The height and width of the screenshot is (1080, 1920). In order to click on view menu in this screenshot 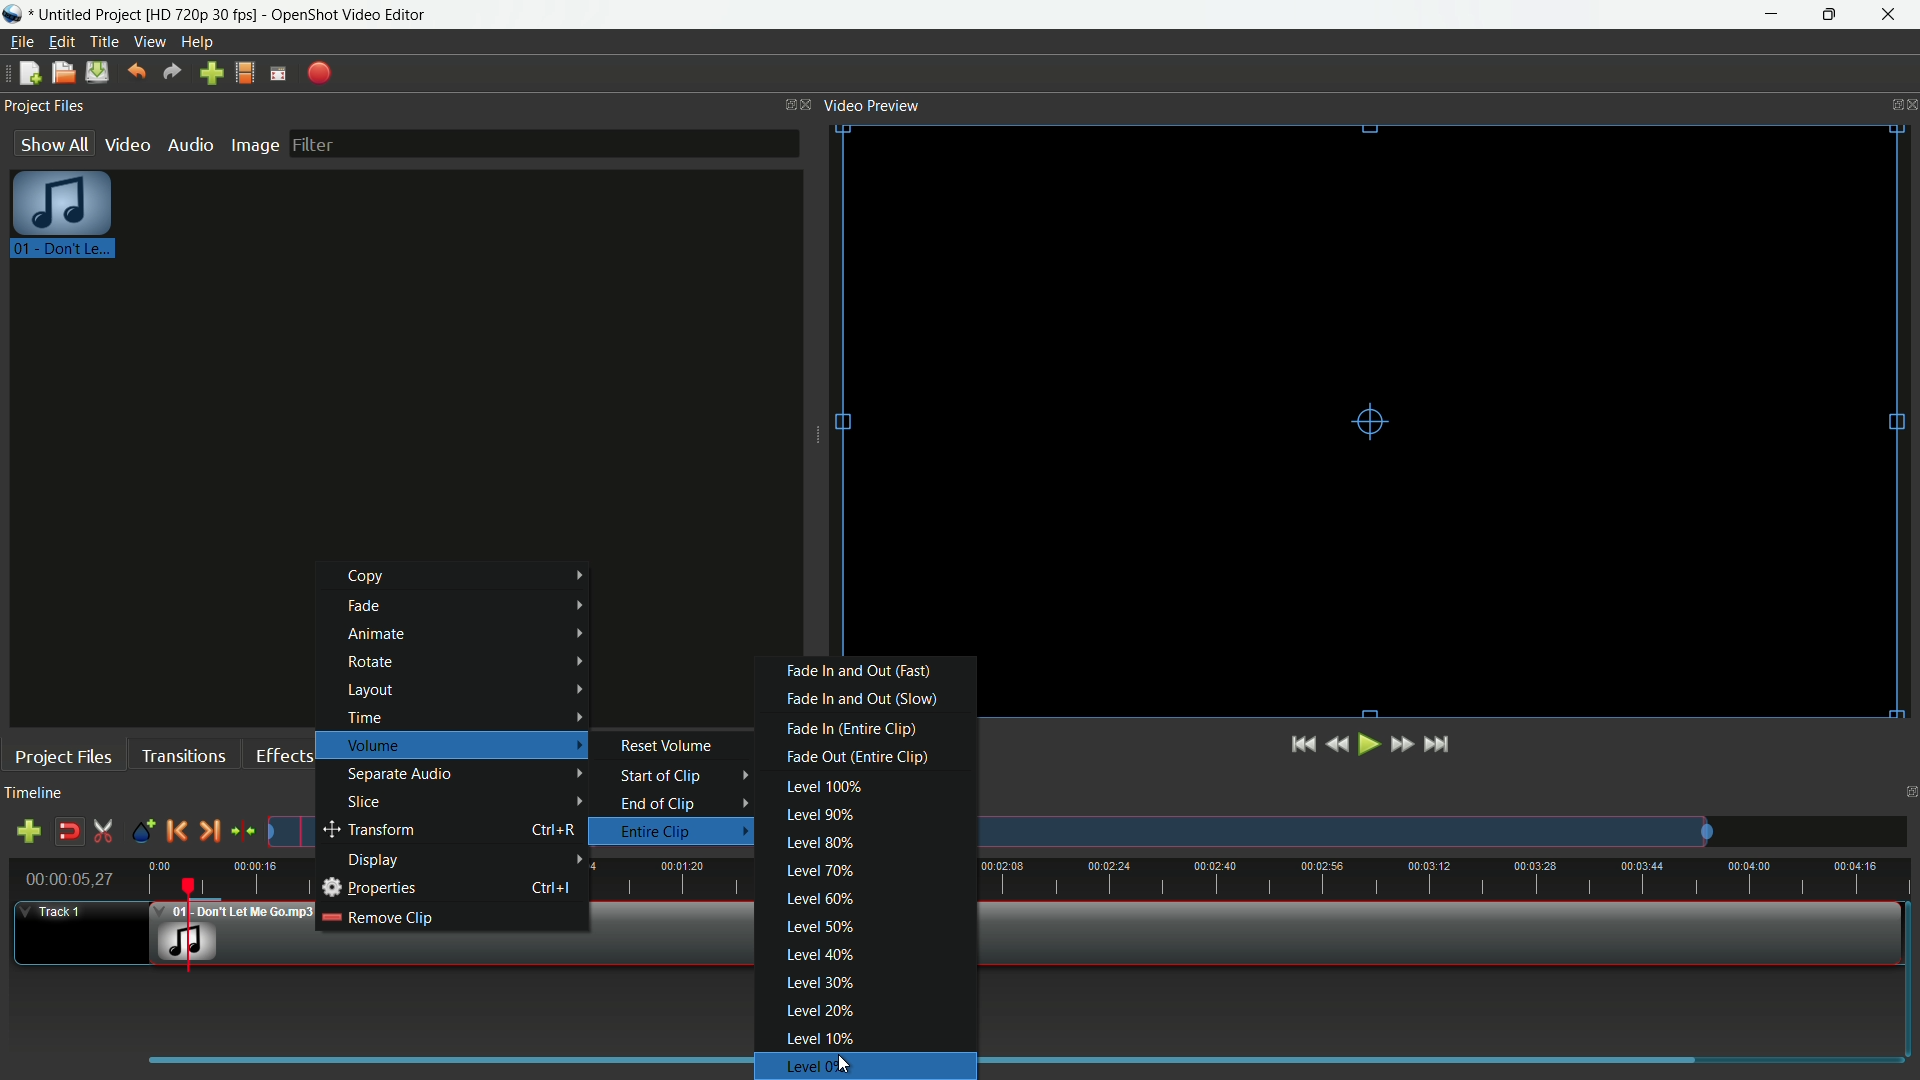, I will do `click(151, 43)`.